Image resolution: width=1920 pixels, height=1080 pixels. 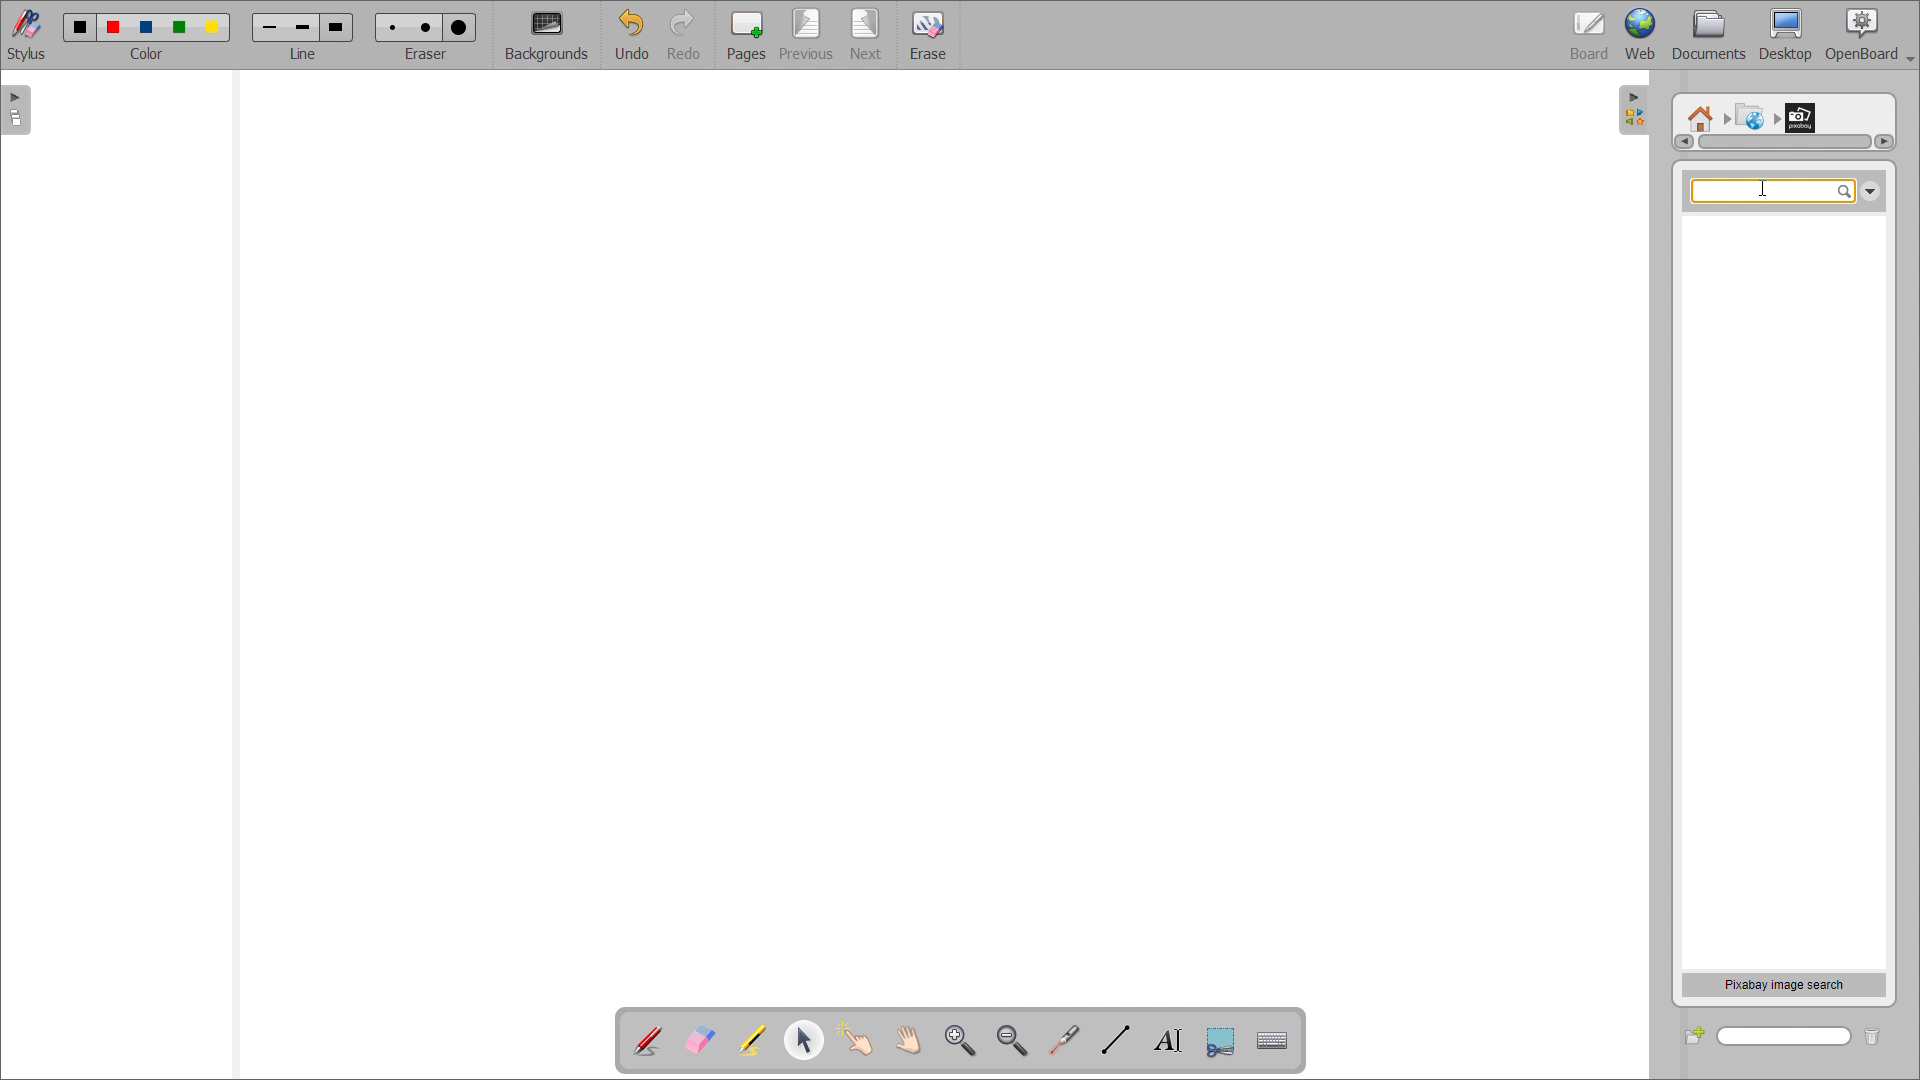 What do you see at coordinates (215, 27) in the screenshot?
I see `Color 5` at bounding box center [215, 27].